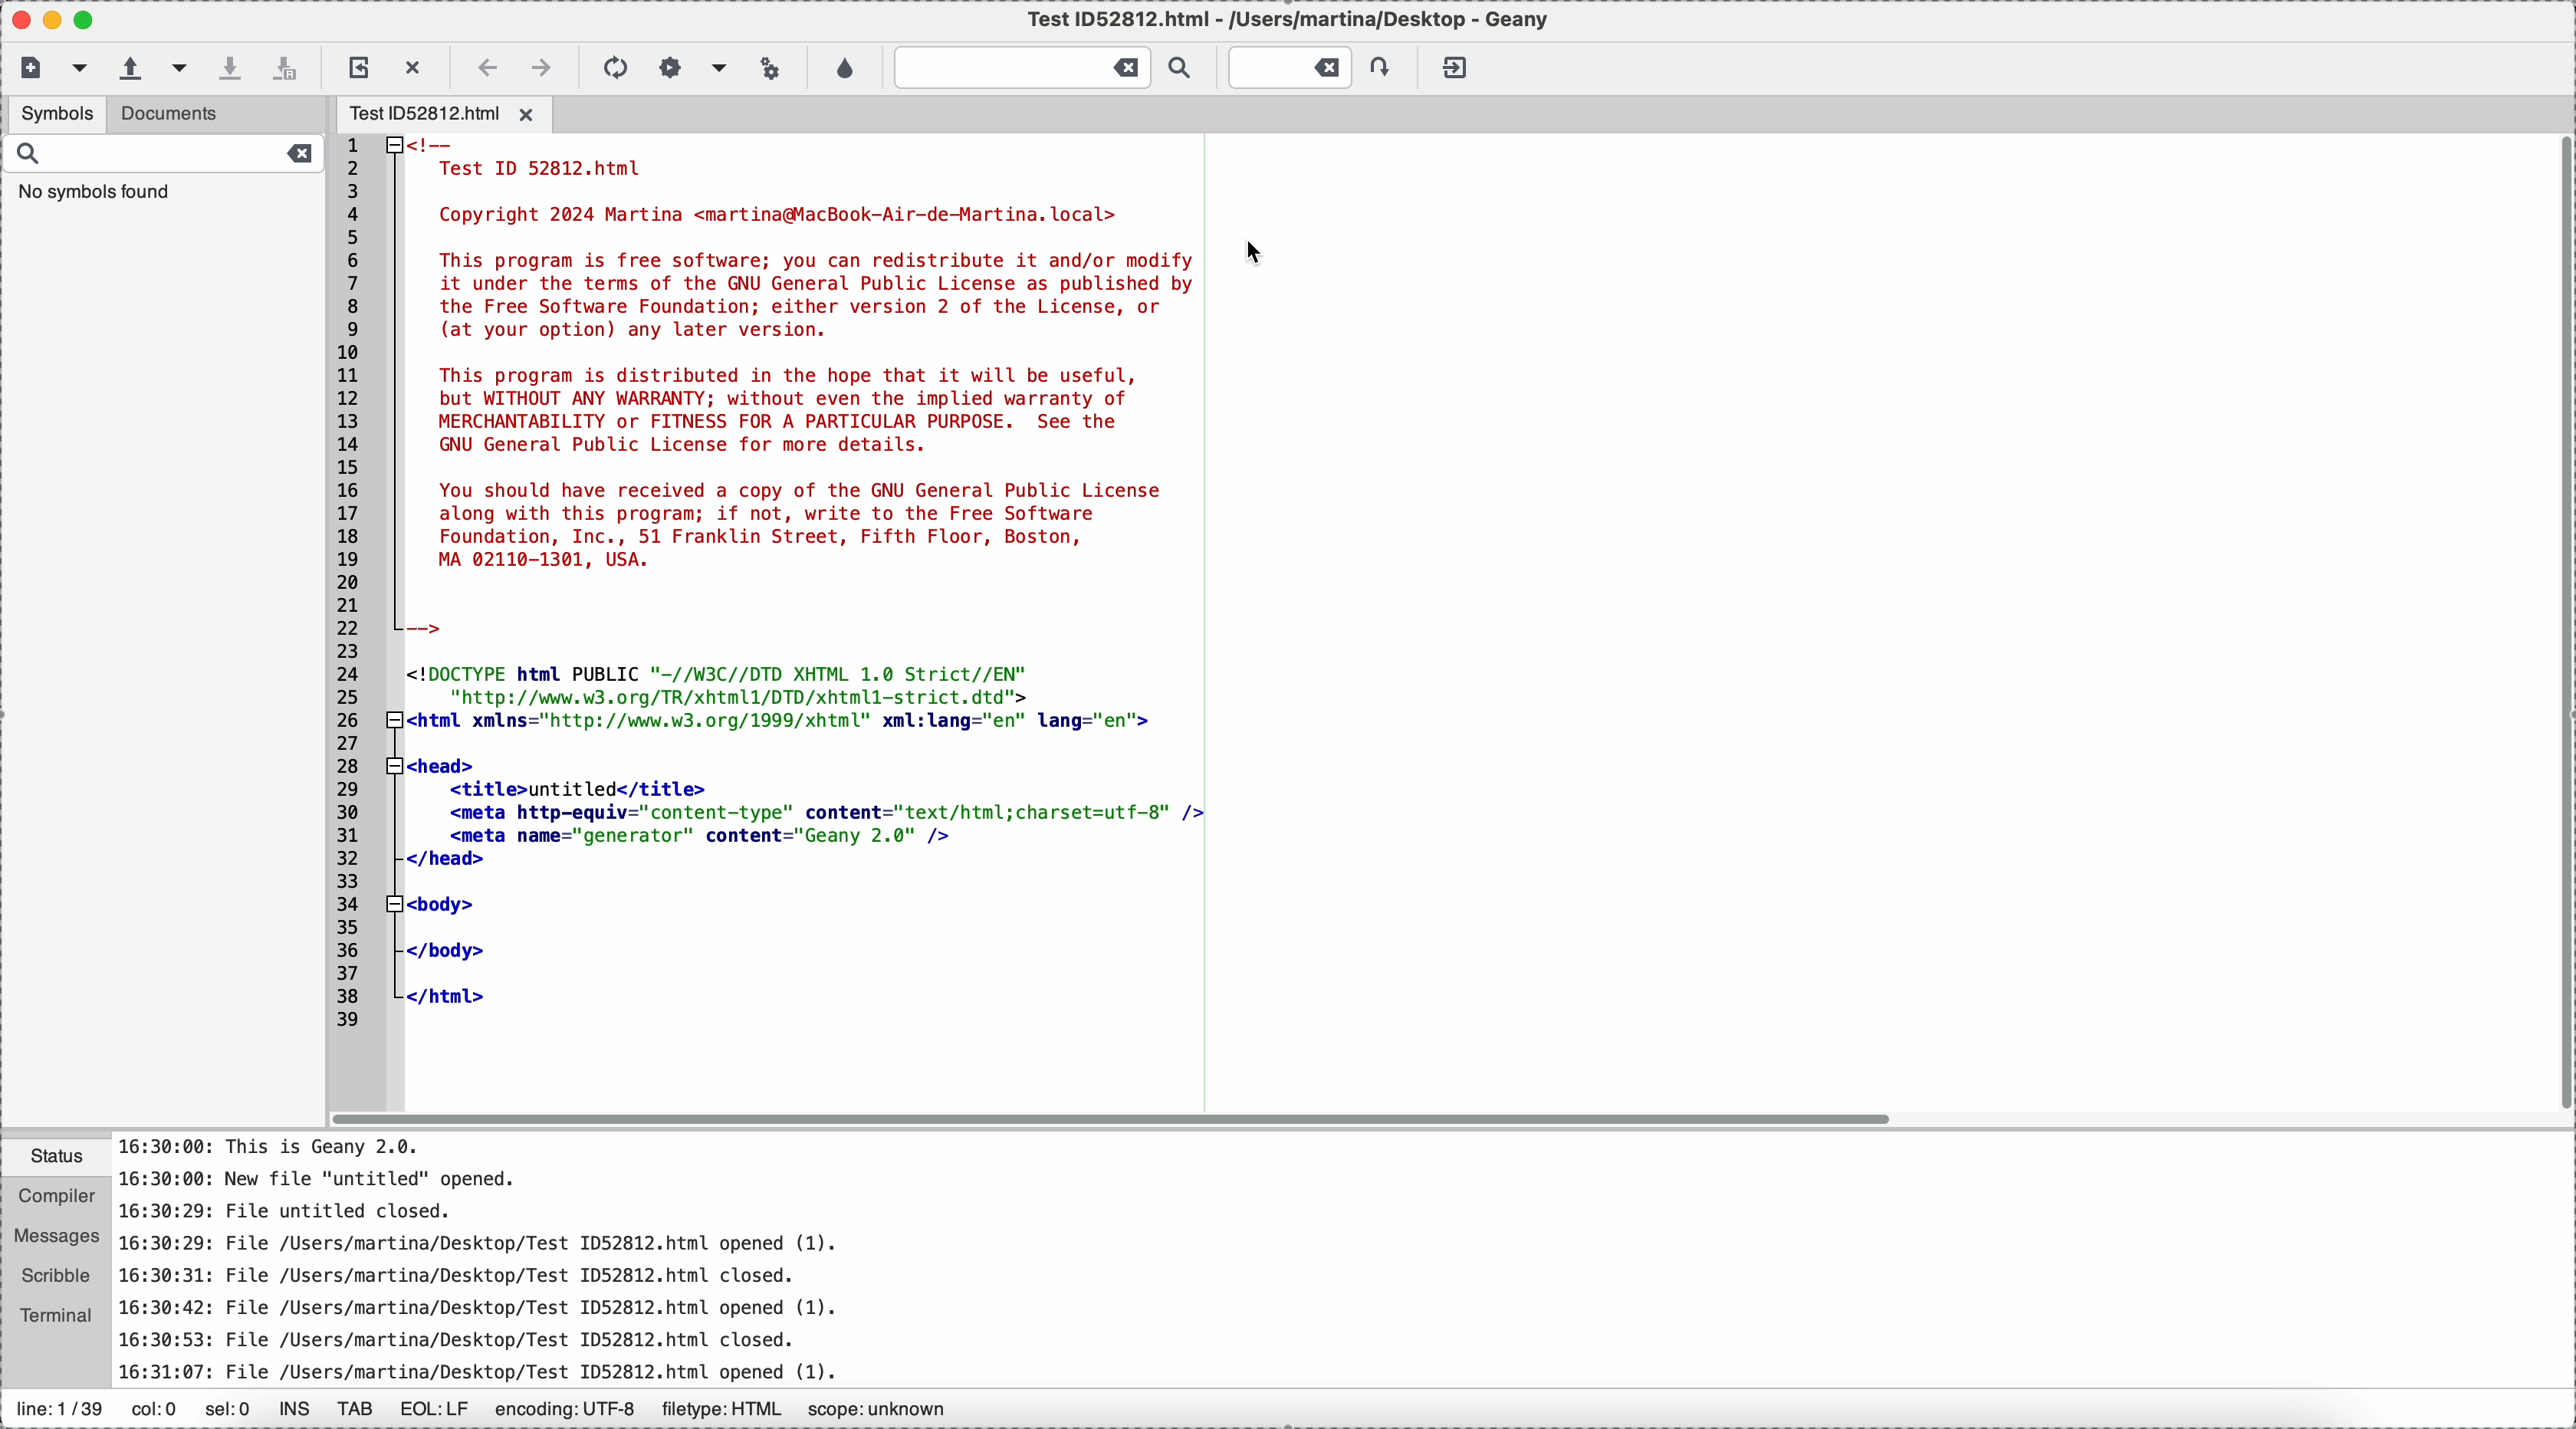 The width and height of the screenshot is (2576, 1429). What do you see at coordinates (544, 67) in the screenshot?
I see `navigate foward` at bounding box center [544, 67].